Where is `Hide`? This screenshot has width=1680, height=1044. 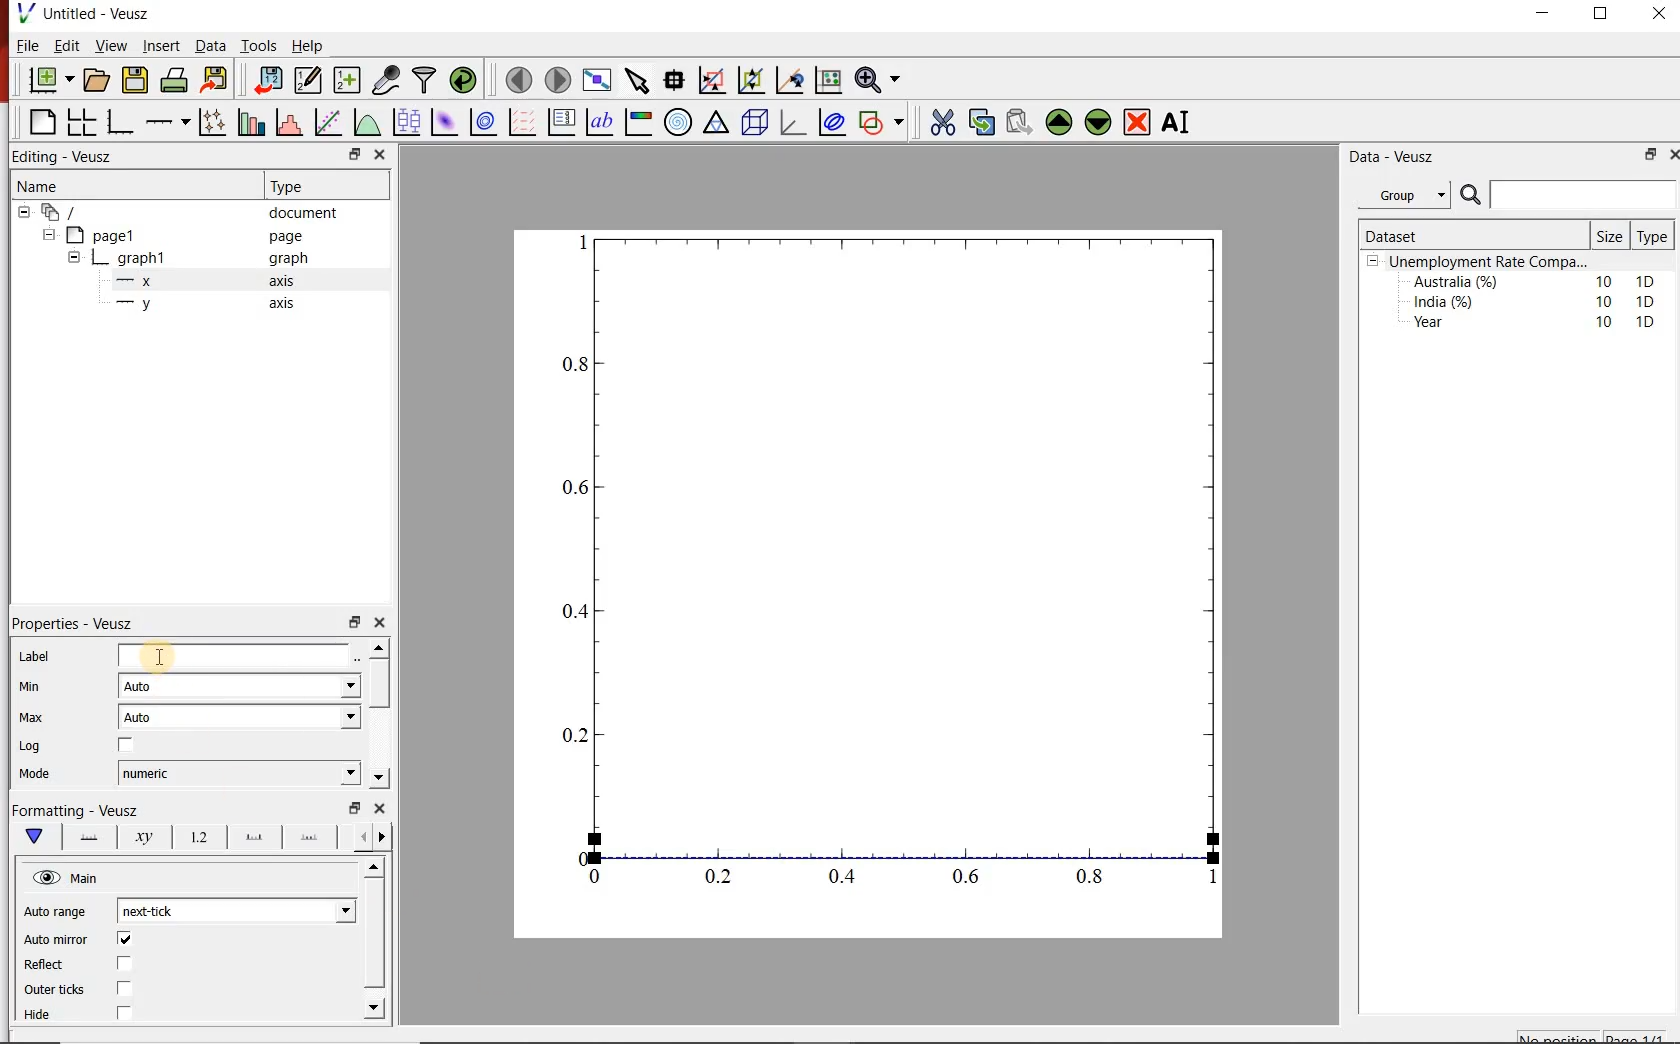
Hide is located at coordinates (39, 1014).